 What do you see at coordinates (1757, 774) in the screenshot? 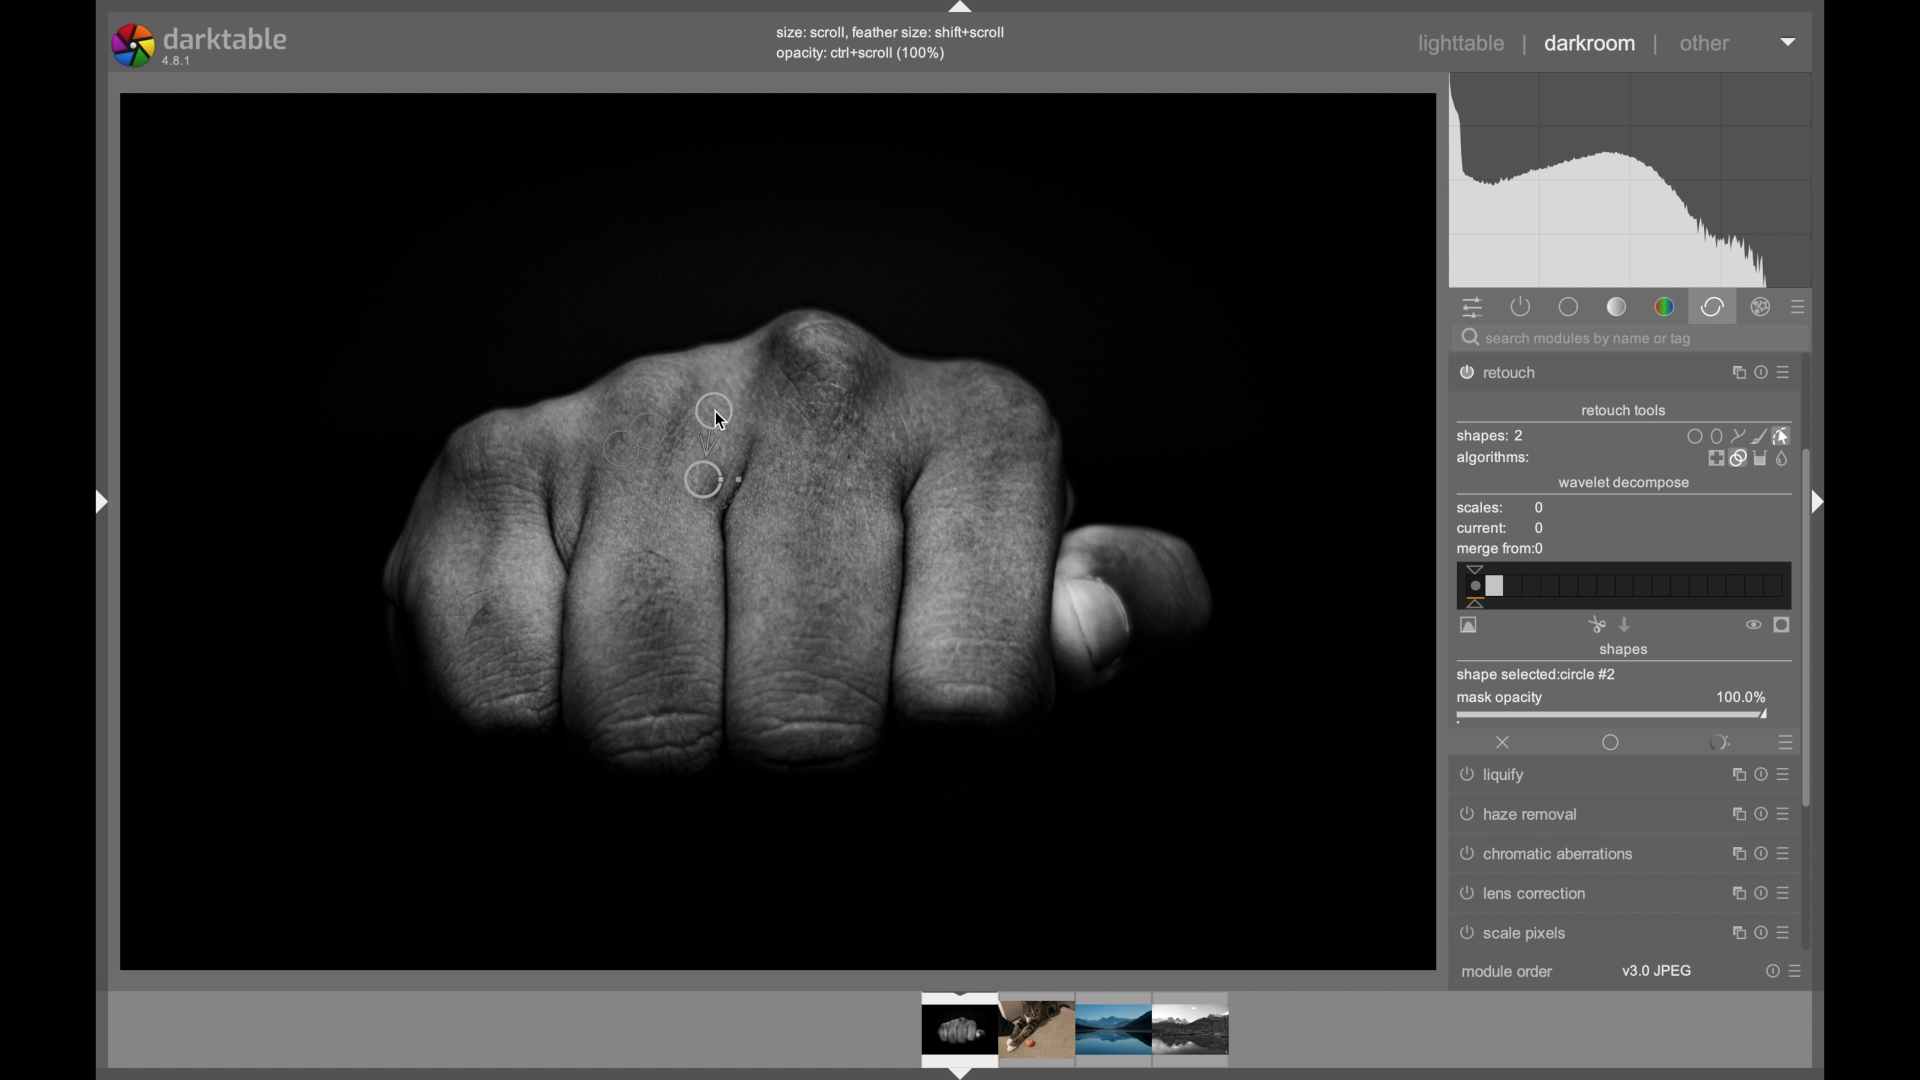
I see `help` at bounding box center [1757, 774].